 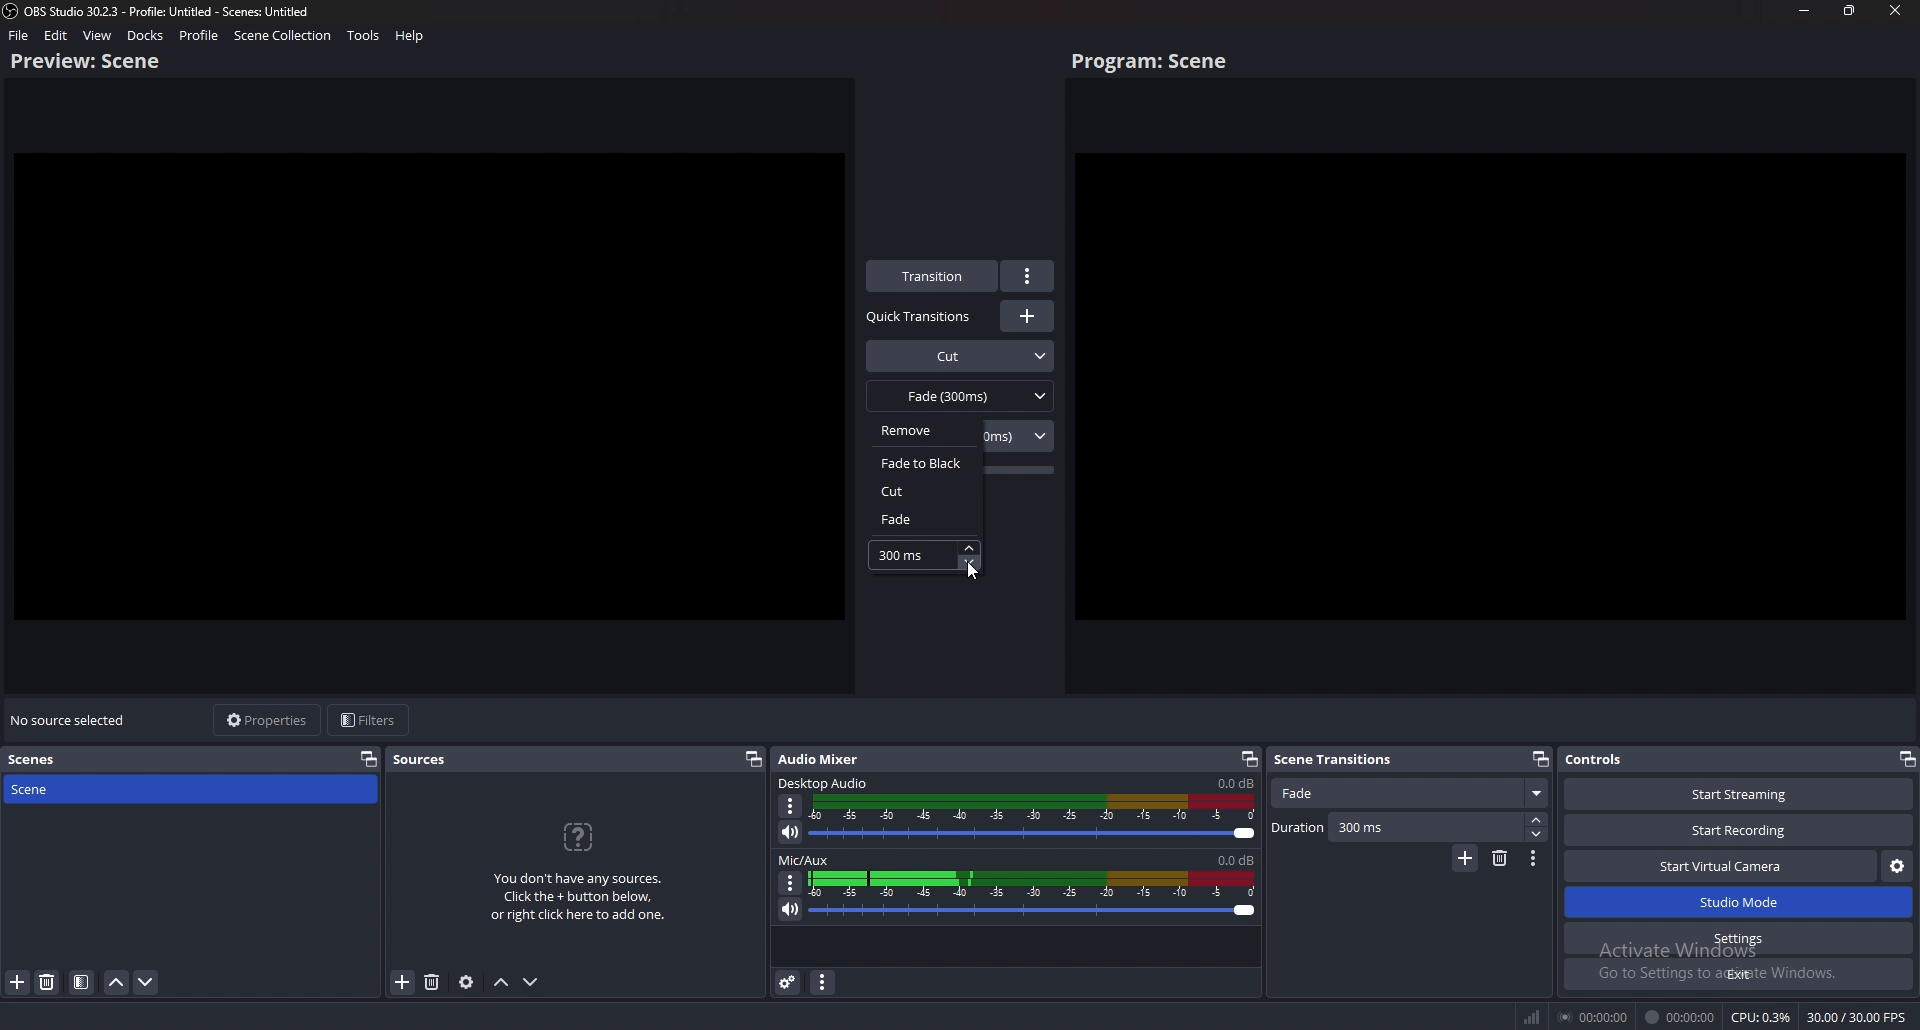 I want to click on audio mixer menu, so click(x=824, y=983).